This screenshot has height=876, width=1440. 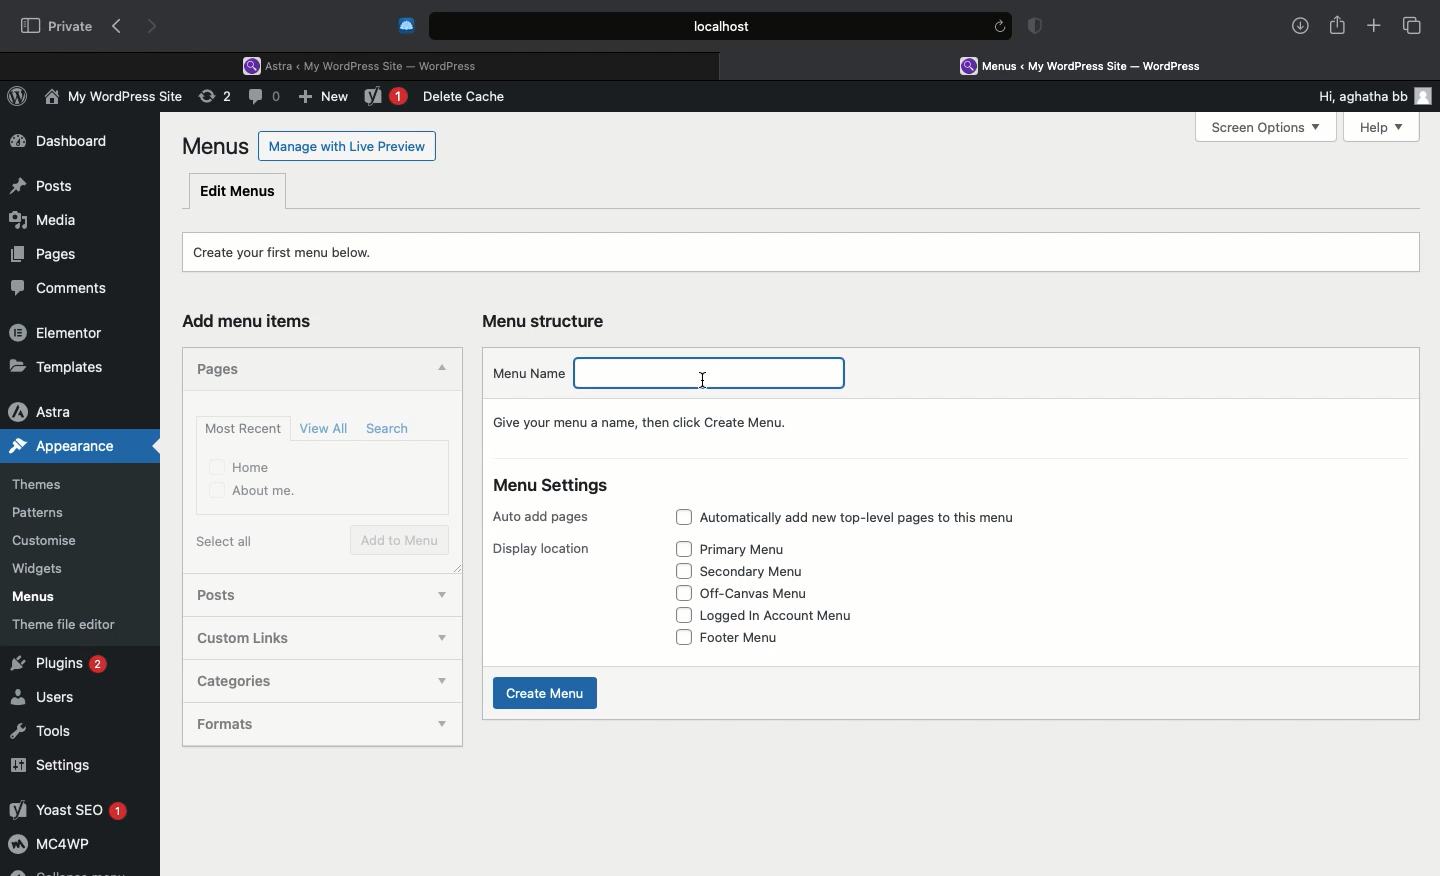 I want to click on Themes, so click(x=51, y=485).